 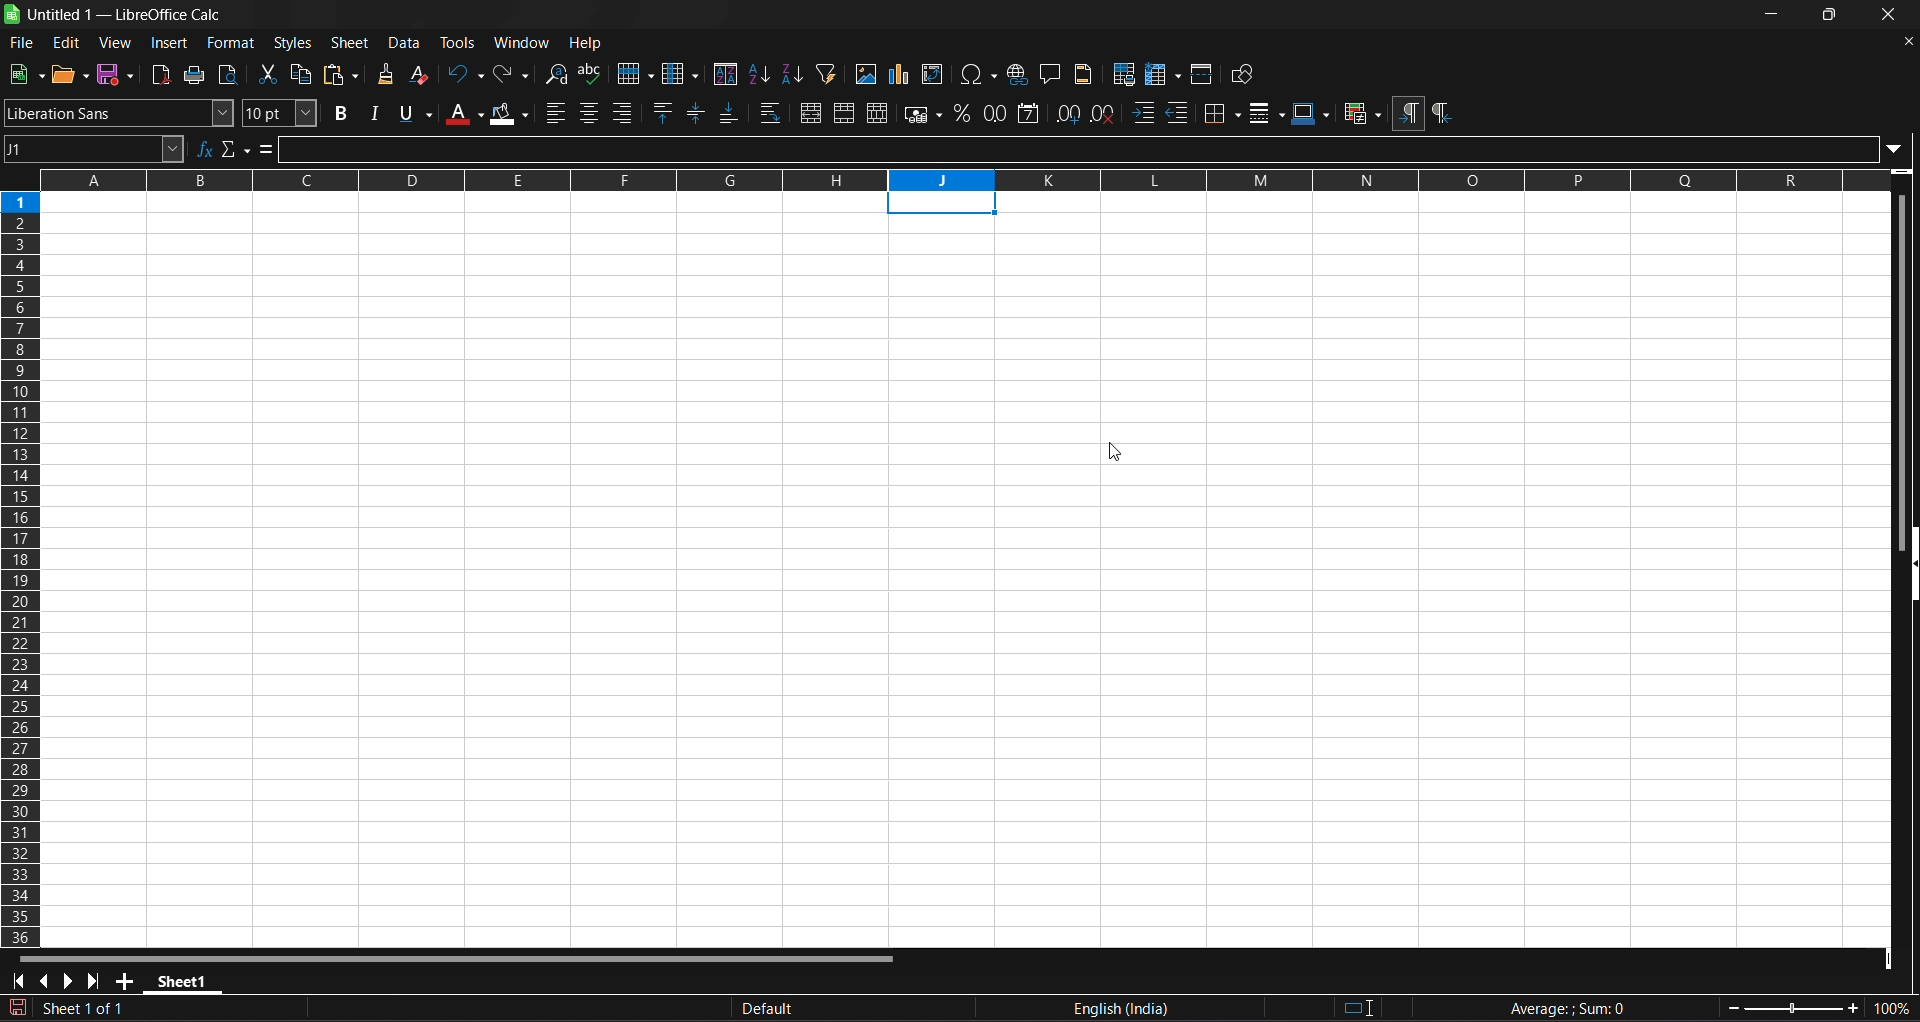 I want to click on increase indent, so click(x=1143, y=111).